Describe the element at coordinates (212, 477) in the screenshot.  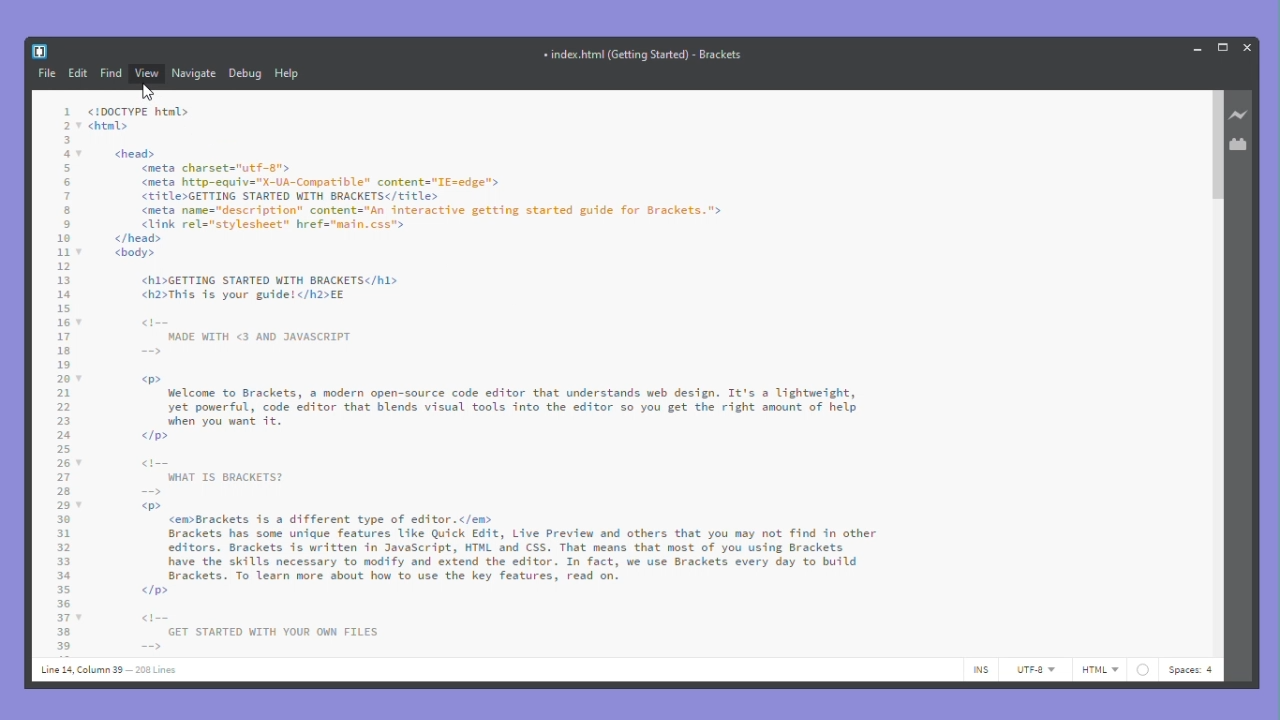
I see `<!-- WHAT IS BRACKETS? -->` at that location.